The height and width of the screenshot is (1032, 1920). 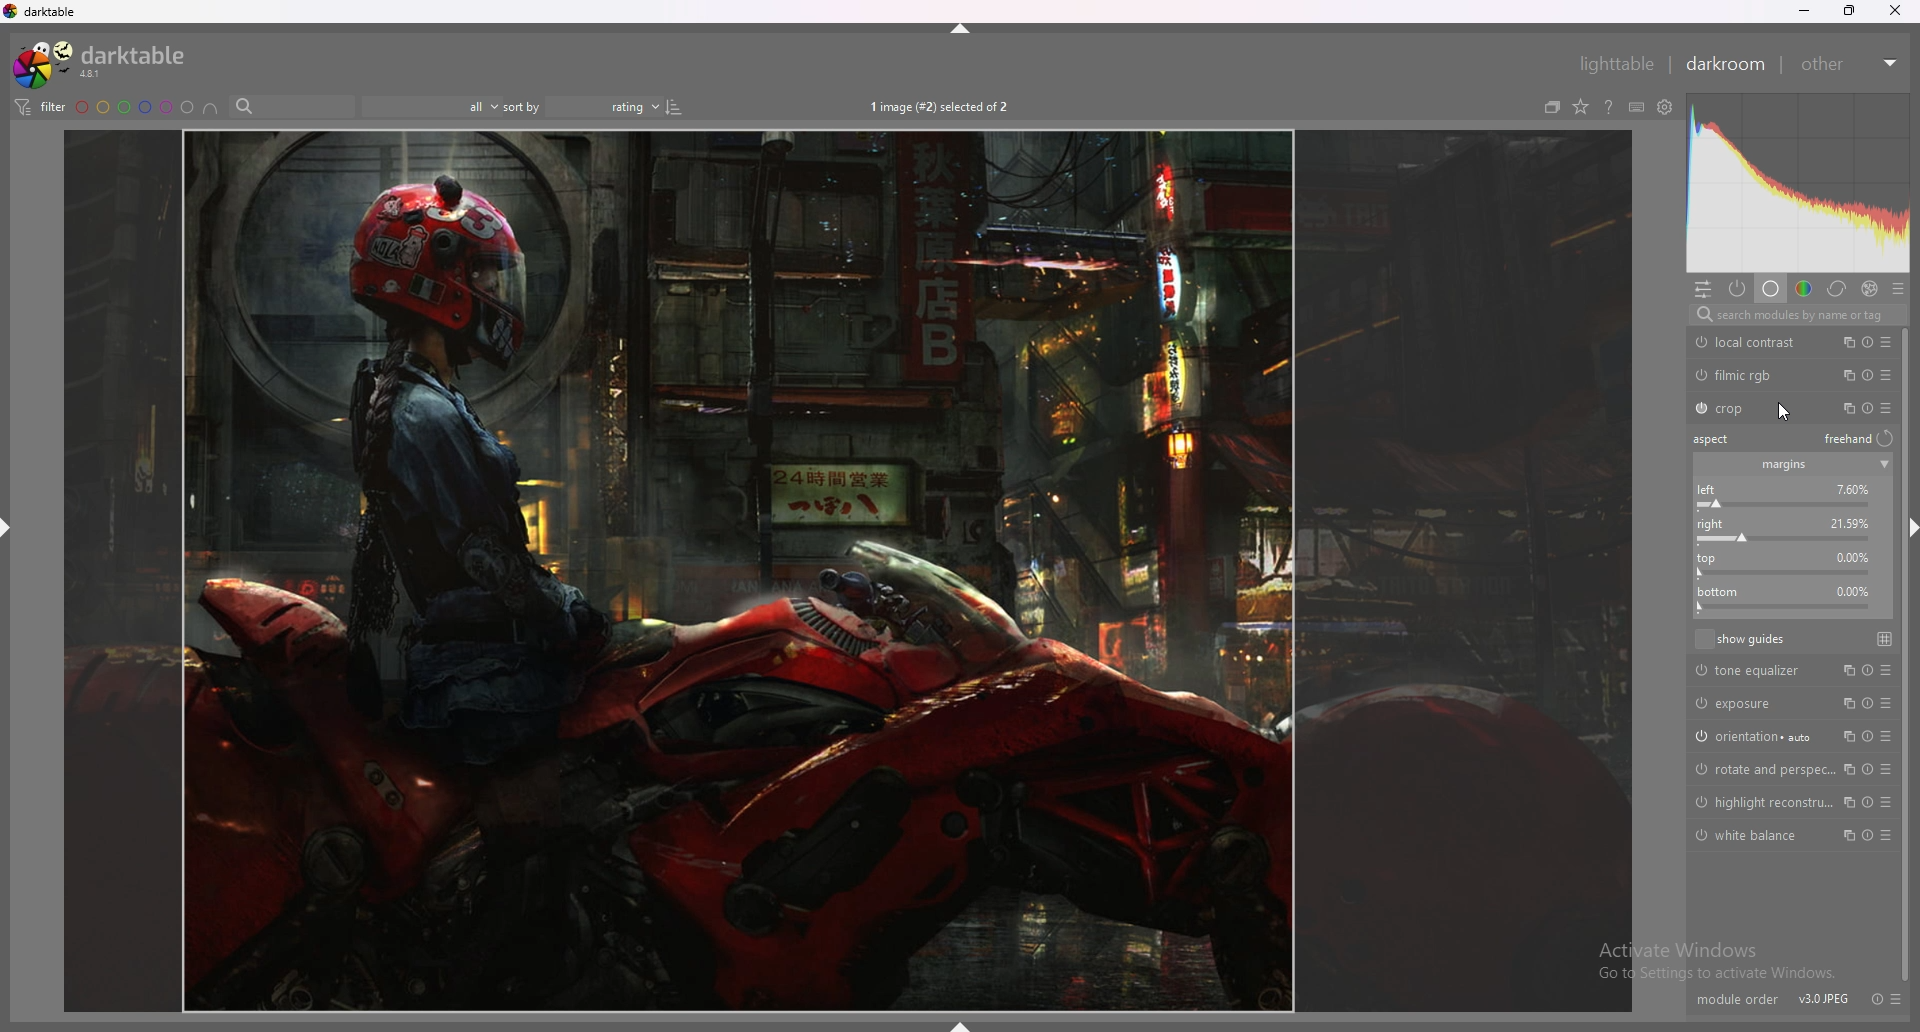 I want to click on presets, so click(x=1889, y=802).